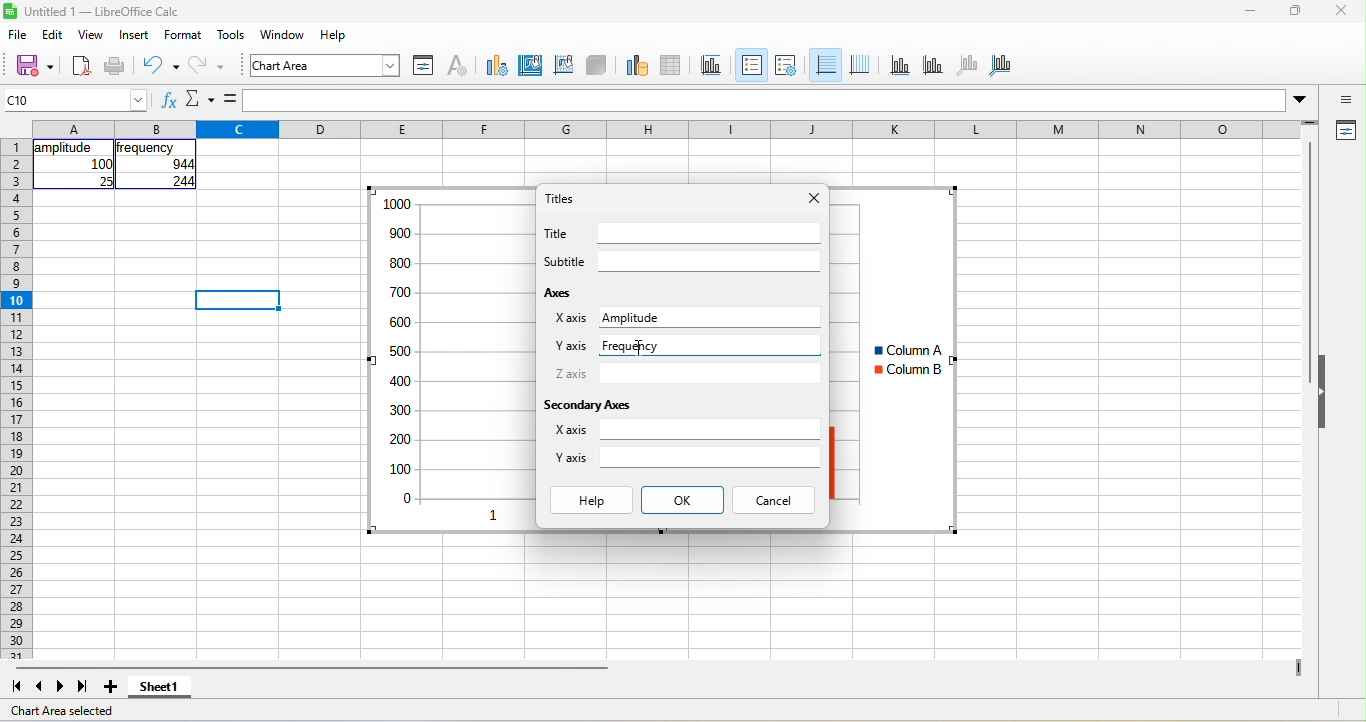  I want to click on Function options, so click(200, 99).